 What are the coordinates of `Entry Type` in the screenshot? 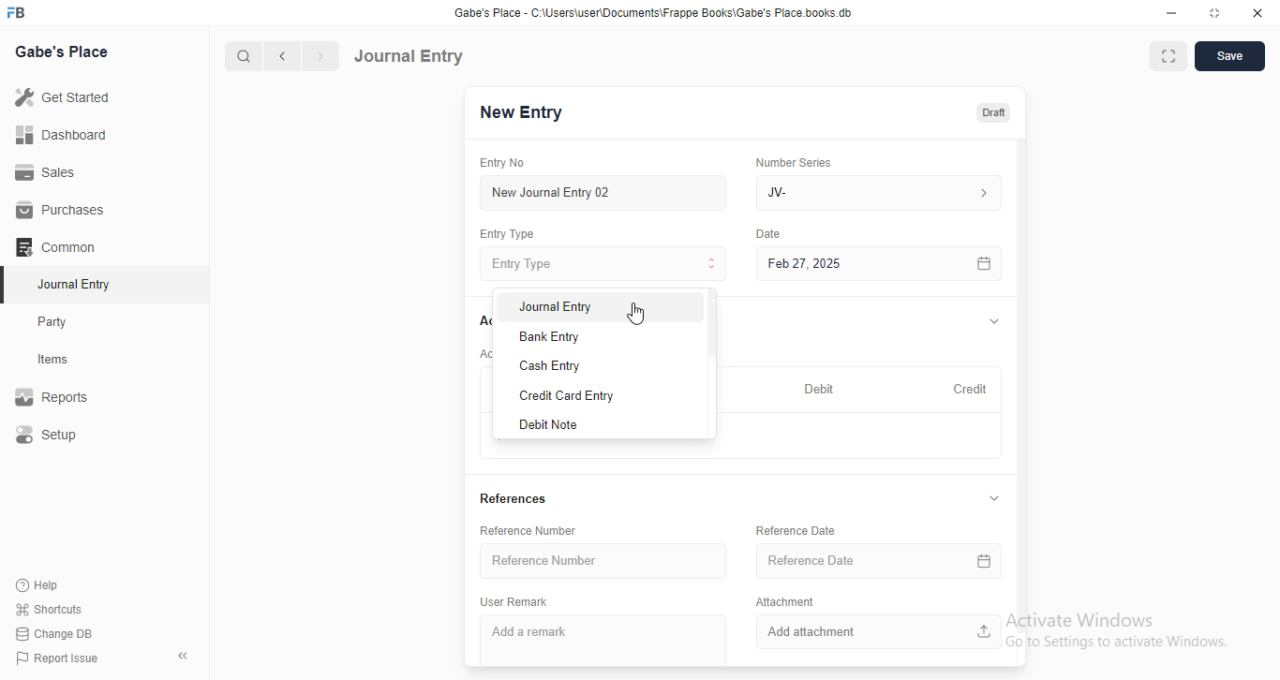 It's located at (603, 264).